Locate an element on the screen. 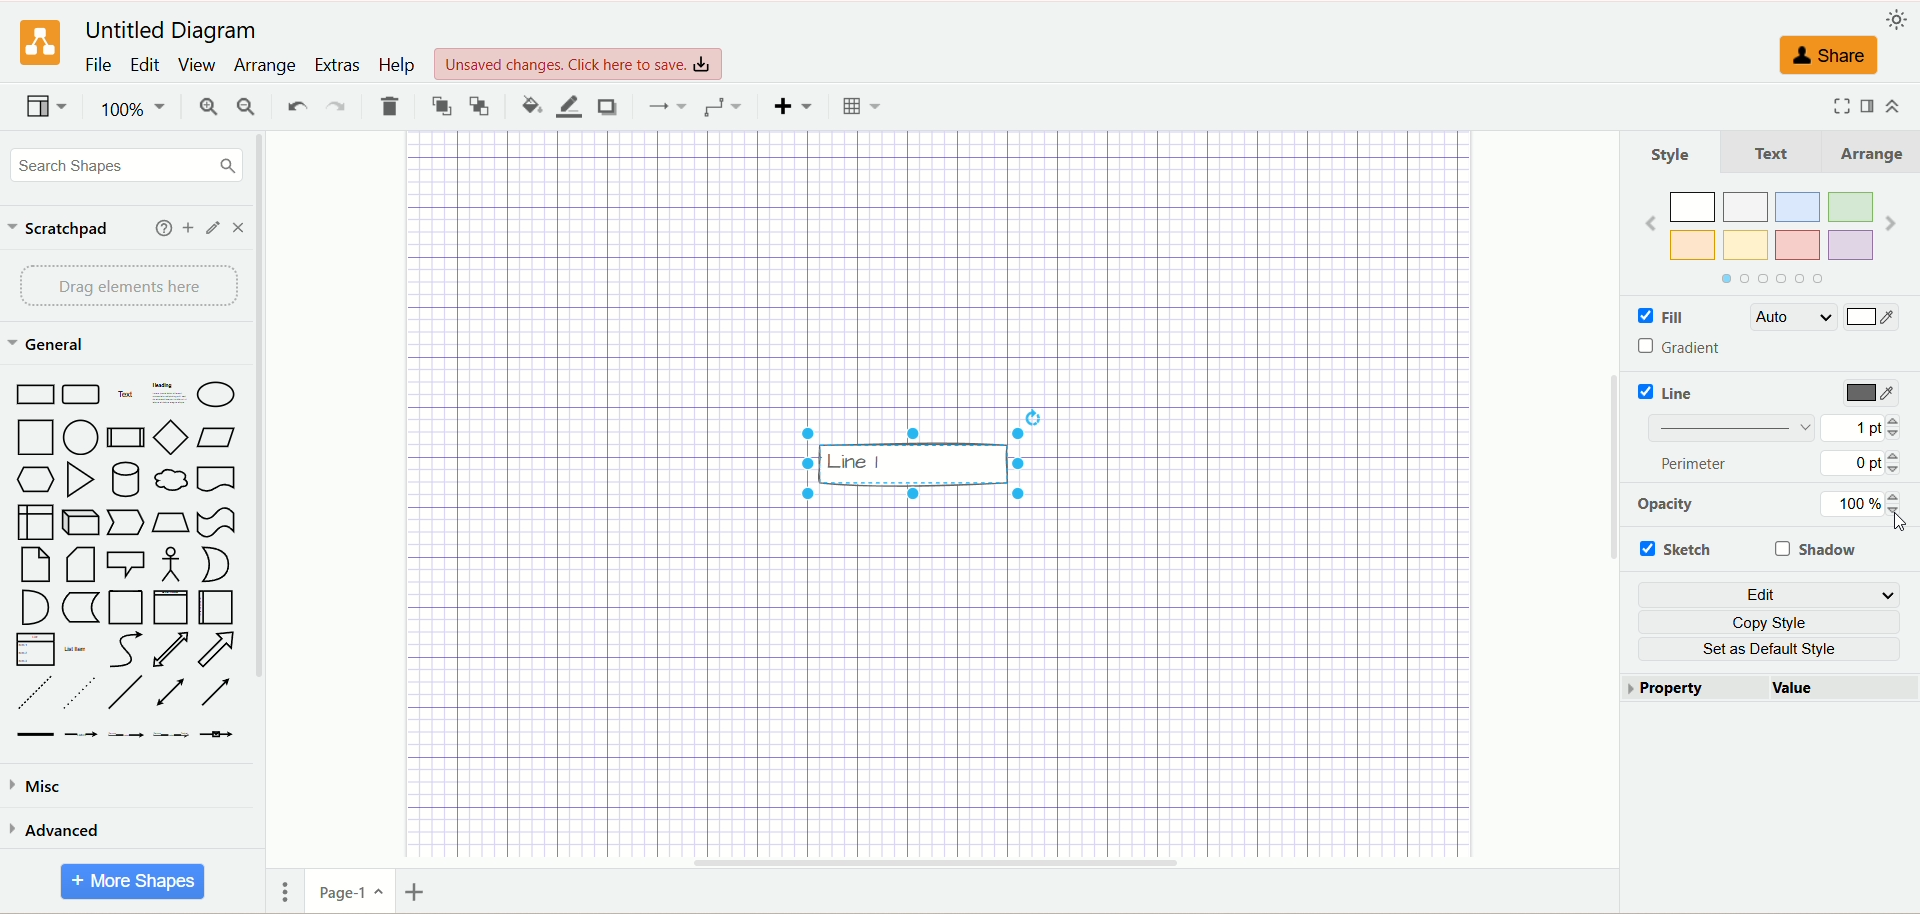 This screenshot has width=1920, height=914. Actor is located at coordinates (171, 567).